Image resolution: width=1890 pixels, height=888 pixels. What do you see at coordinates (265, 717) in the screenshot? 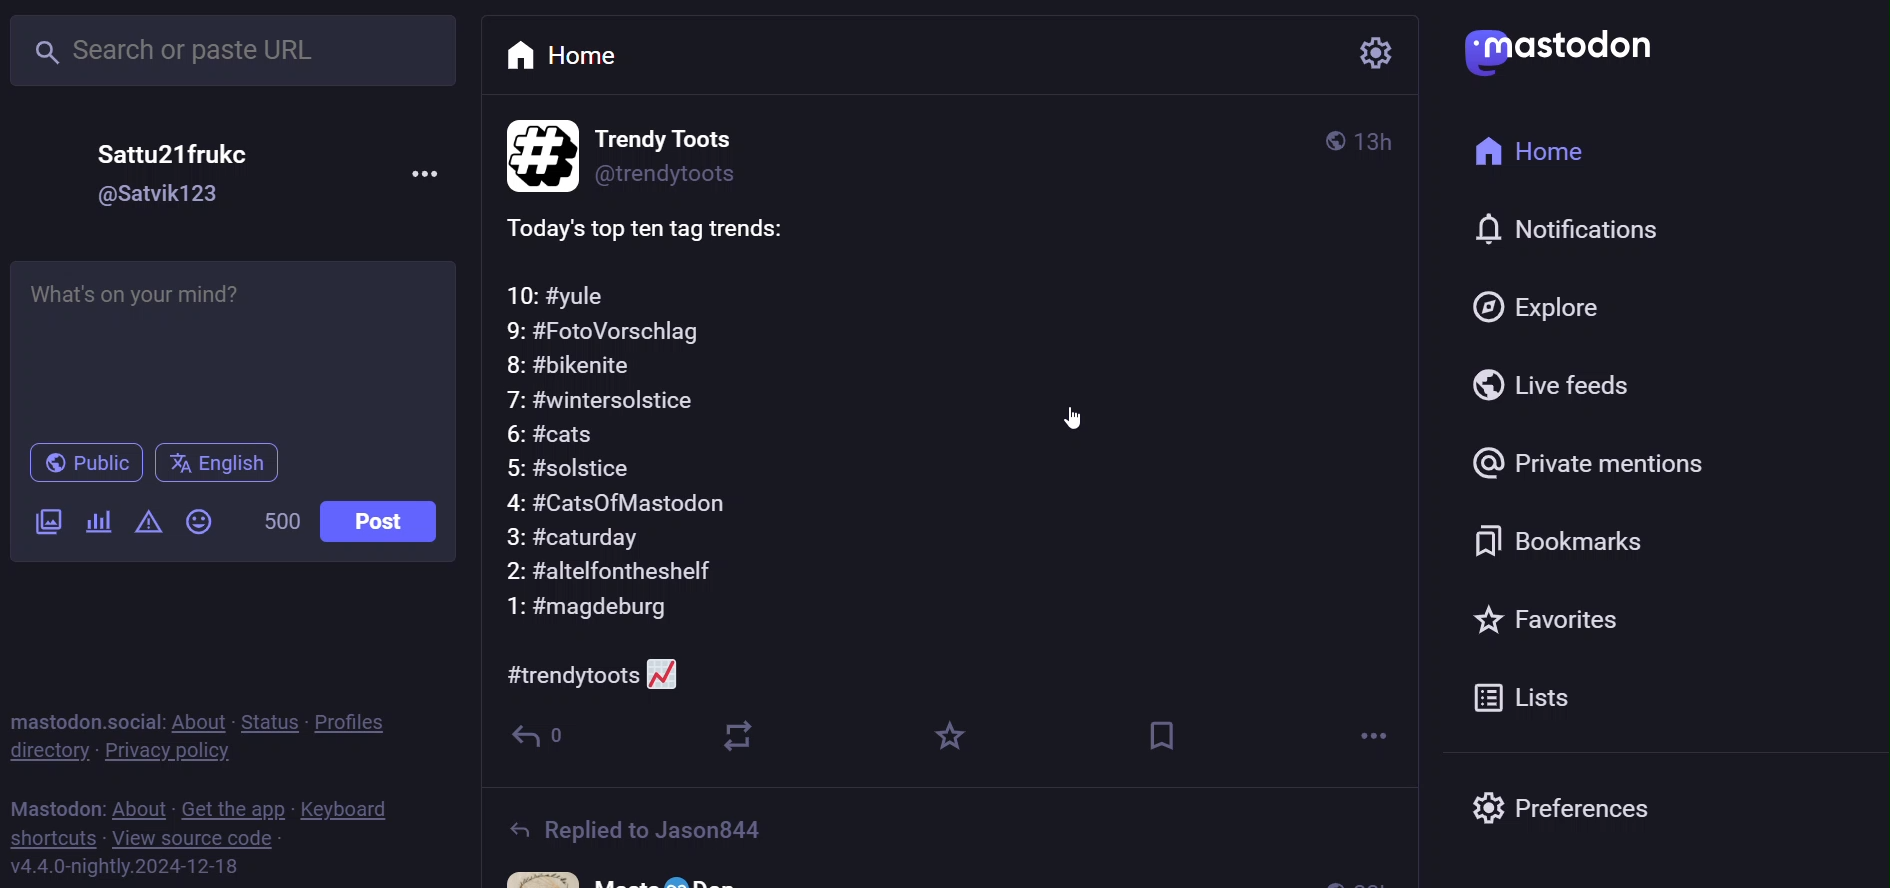
I see `status` at bounding box center [265, 717].